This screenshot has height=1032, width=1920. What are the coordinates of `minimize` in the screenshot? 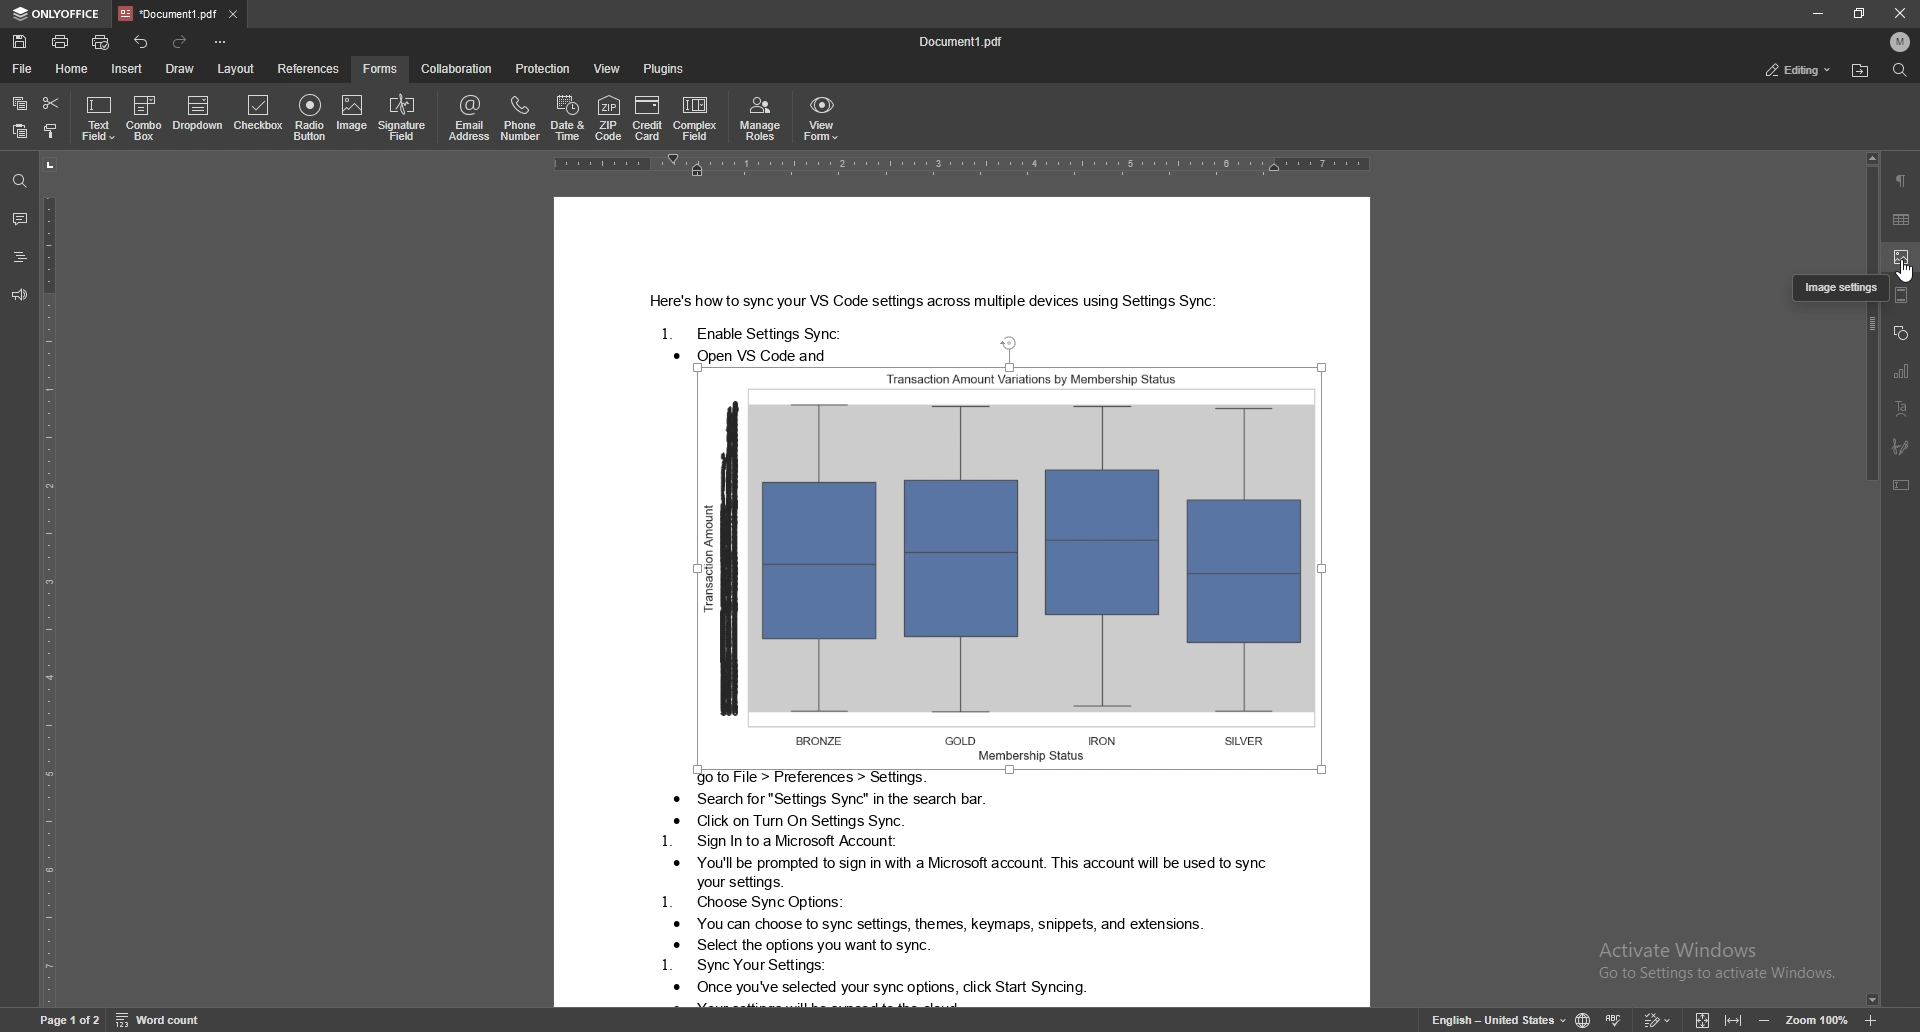 It's located at (1819, 13).